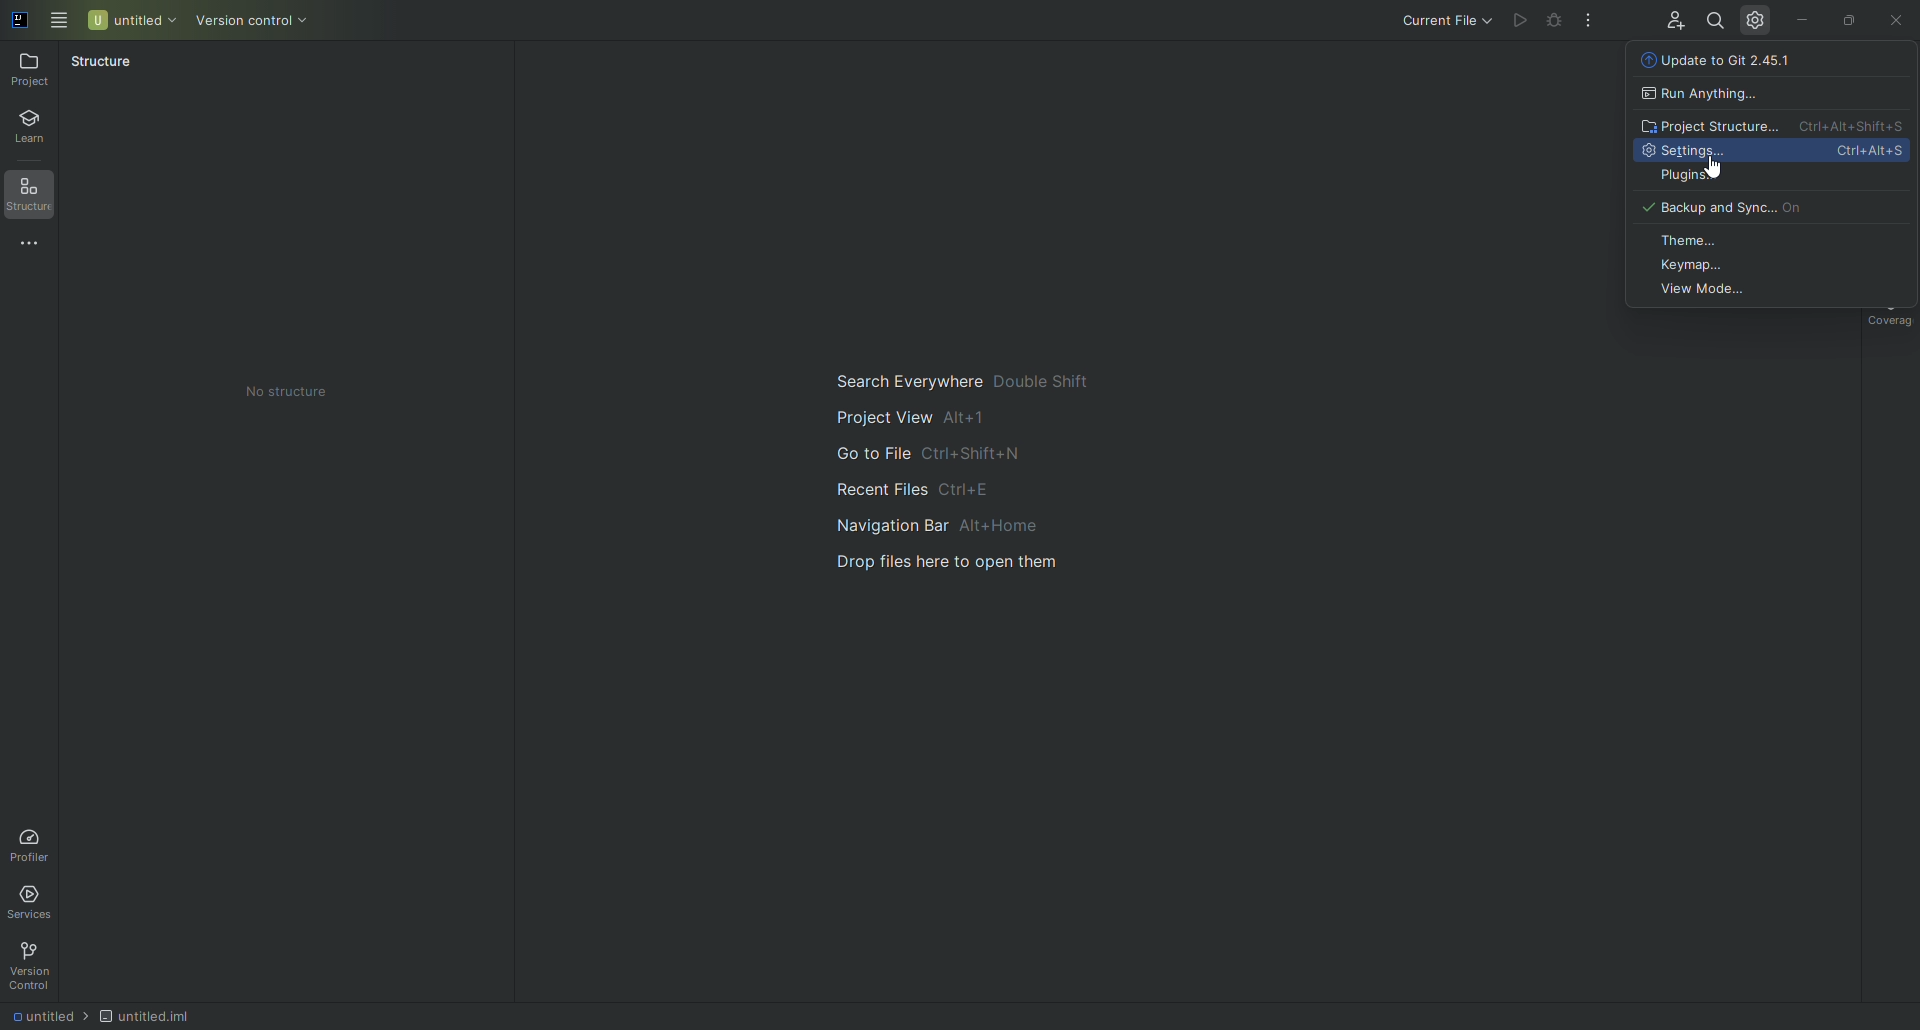 This screenshot has width=1920, height=1030. I want to click on No structure, so click(297, 395).